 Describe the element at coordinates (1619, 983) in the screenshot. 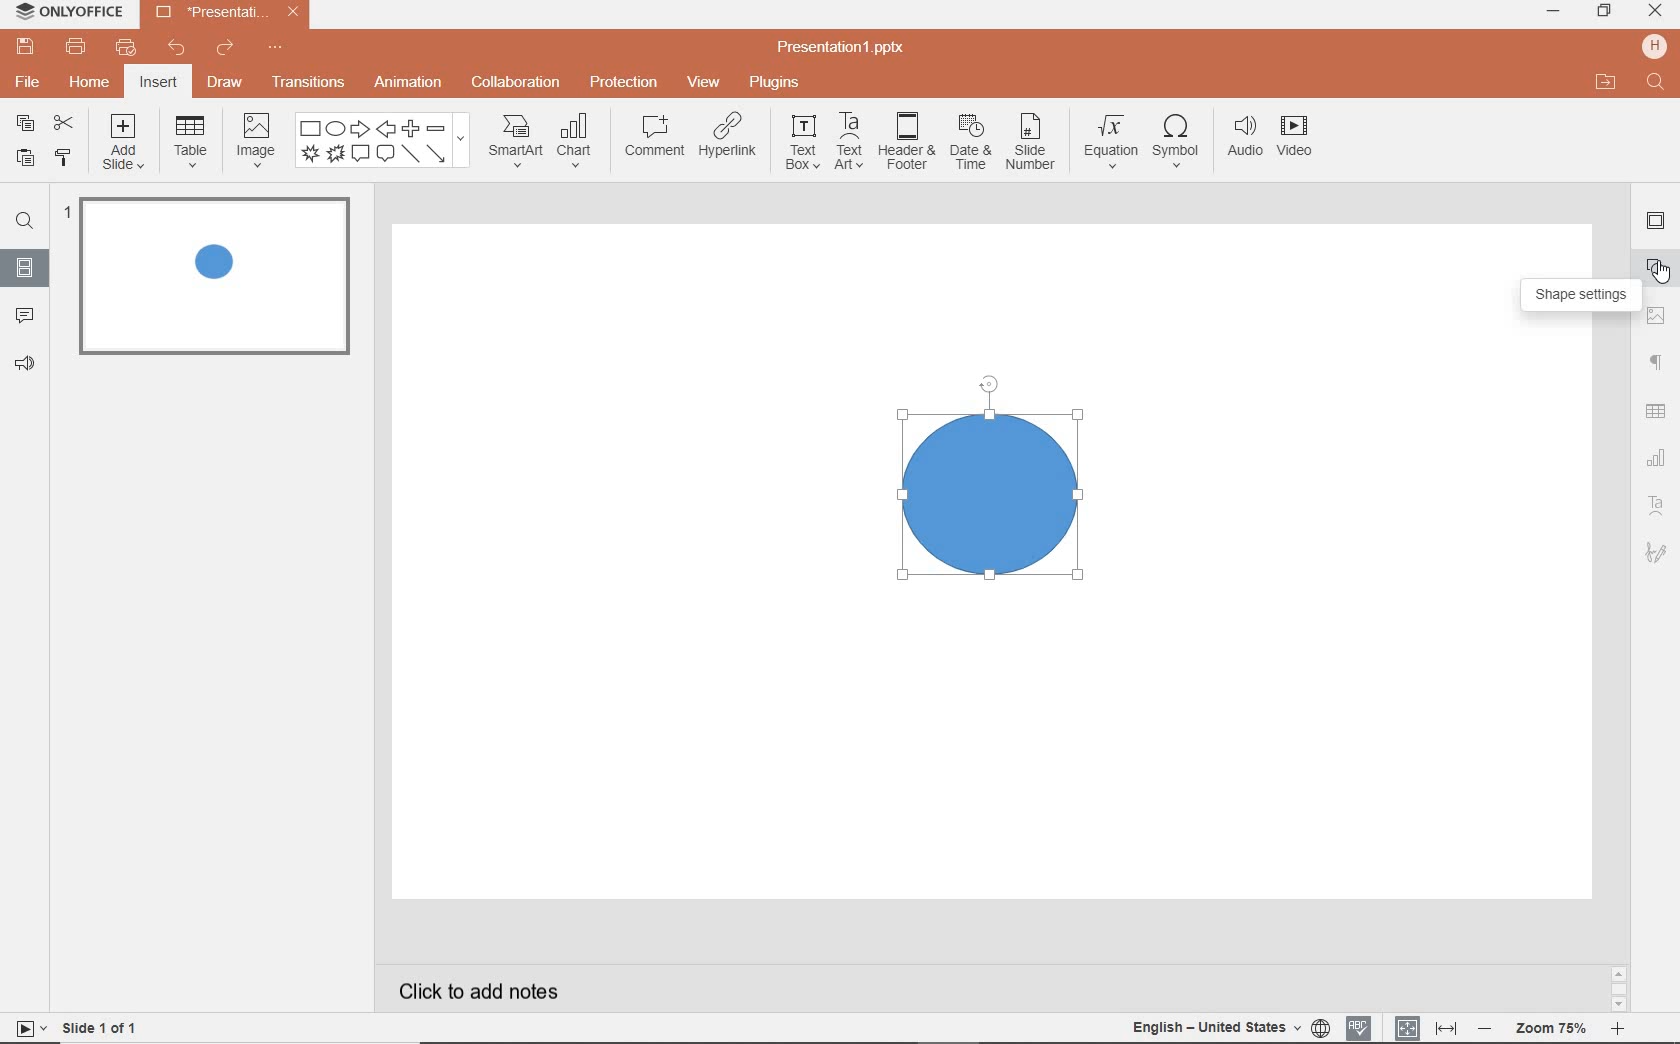

I see `scrollbar` at that location.